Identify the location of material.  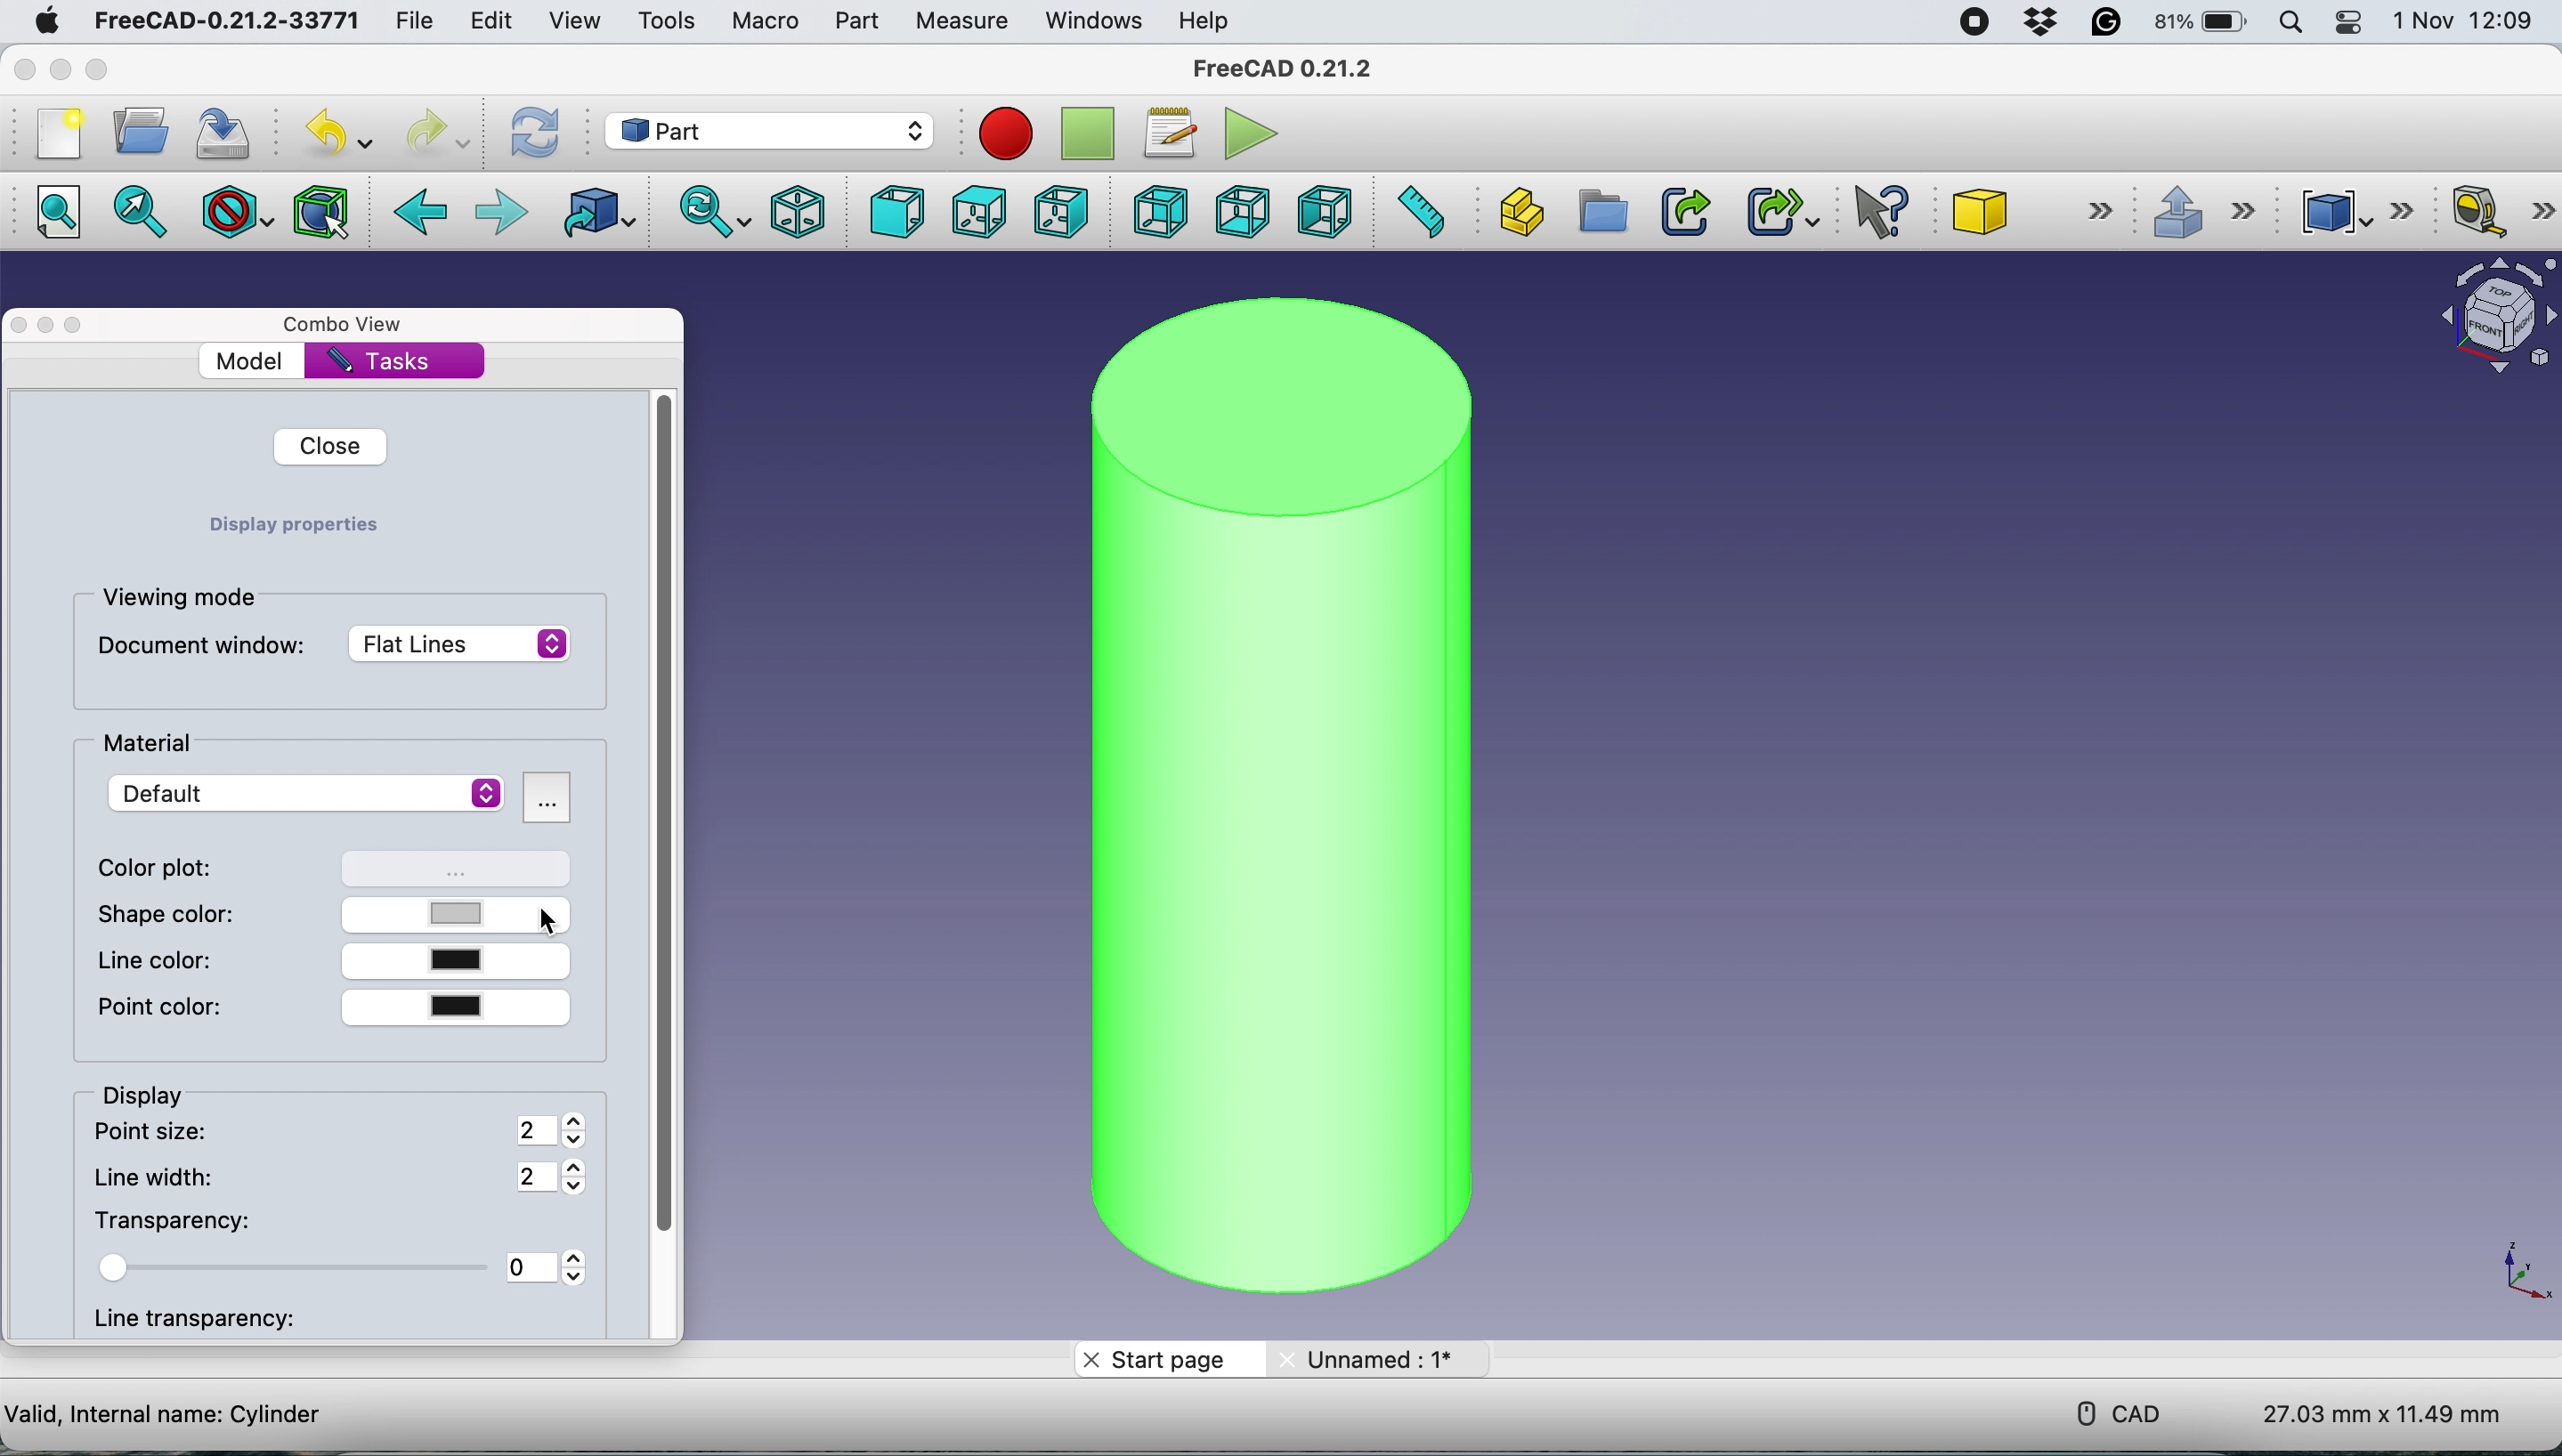
(162, 746).